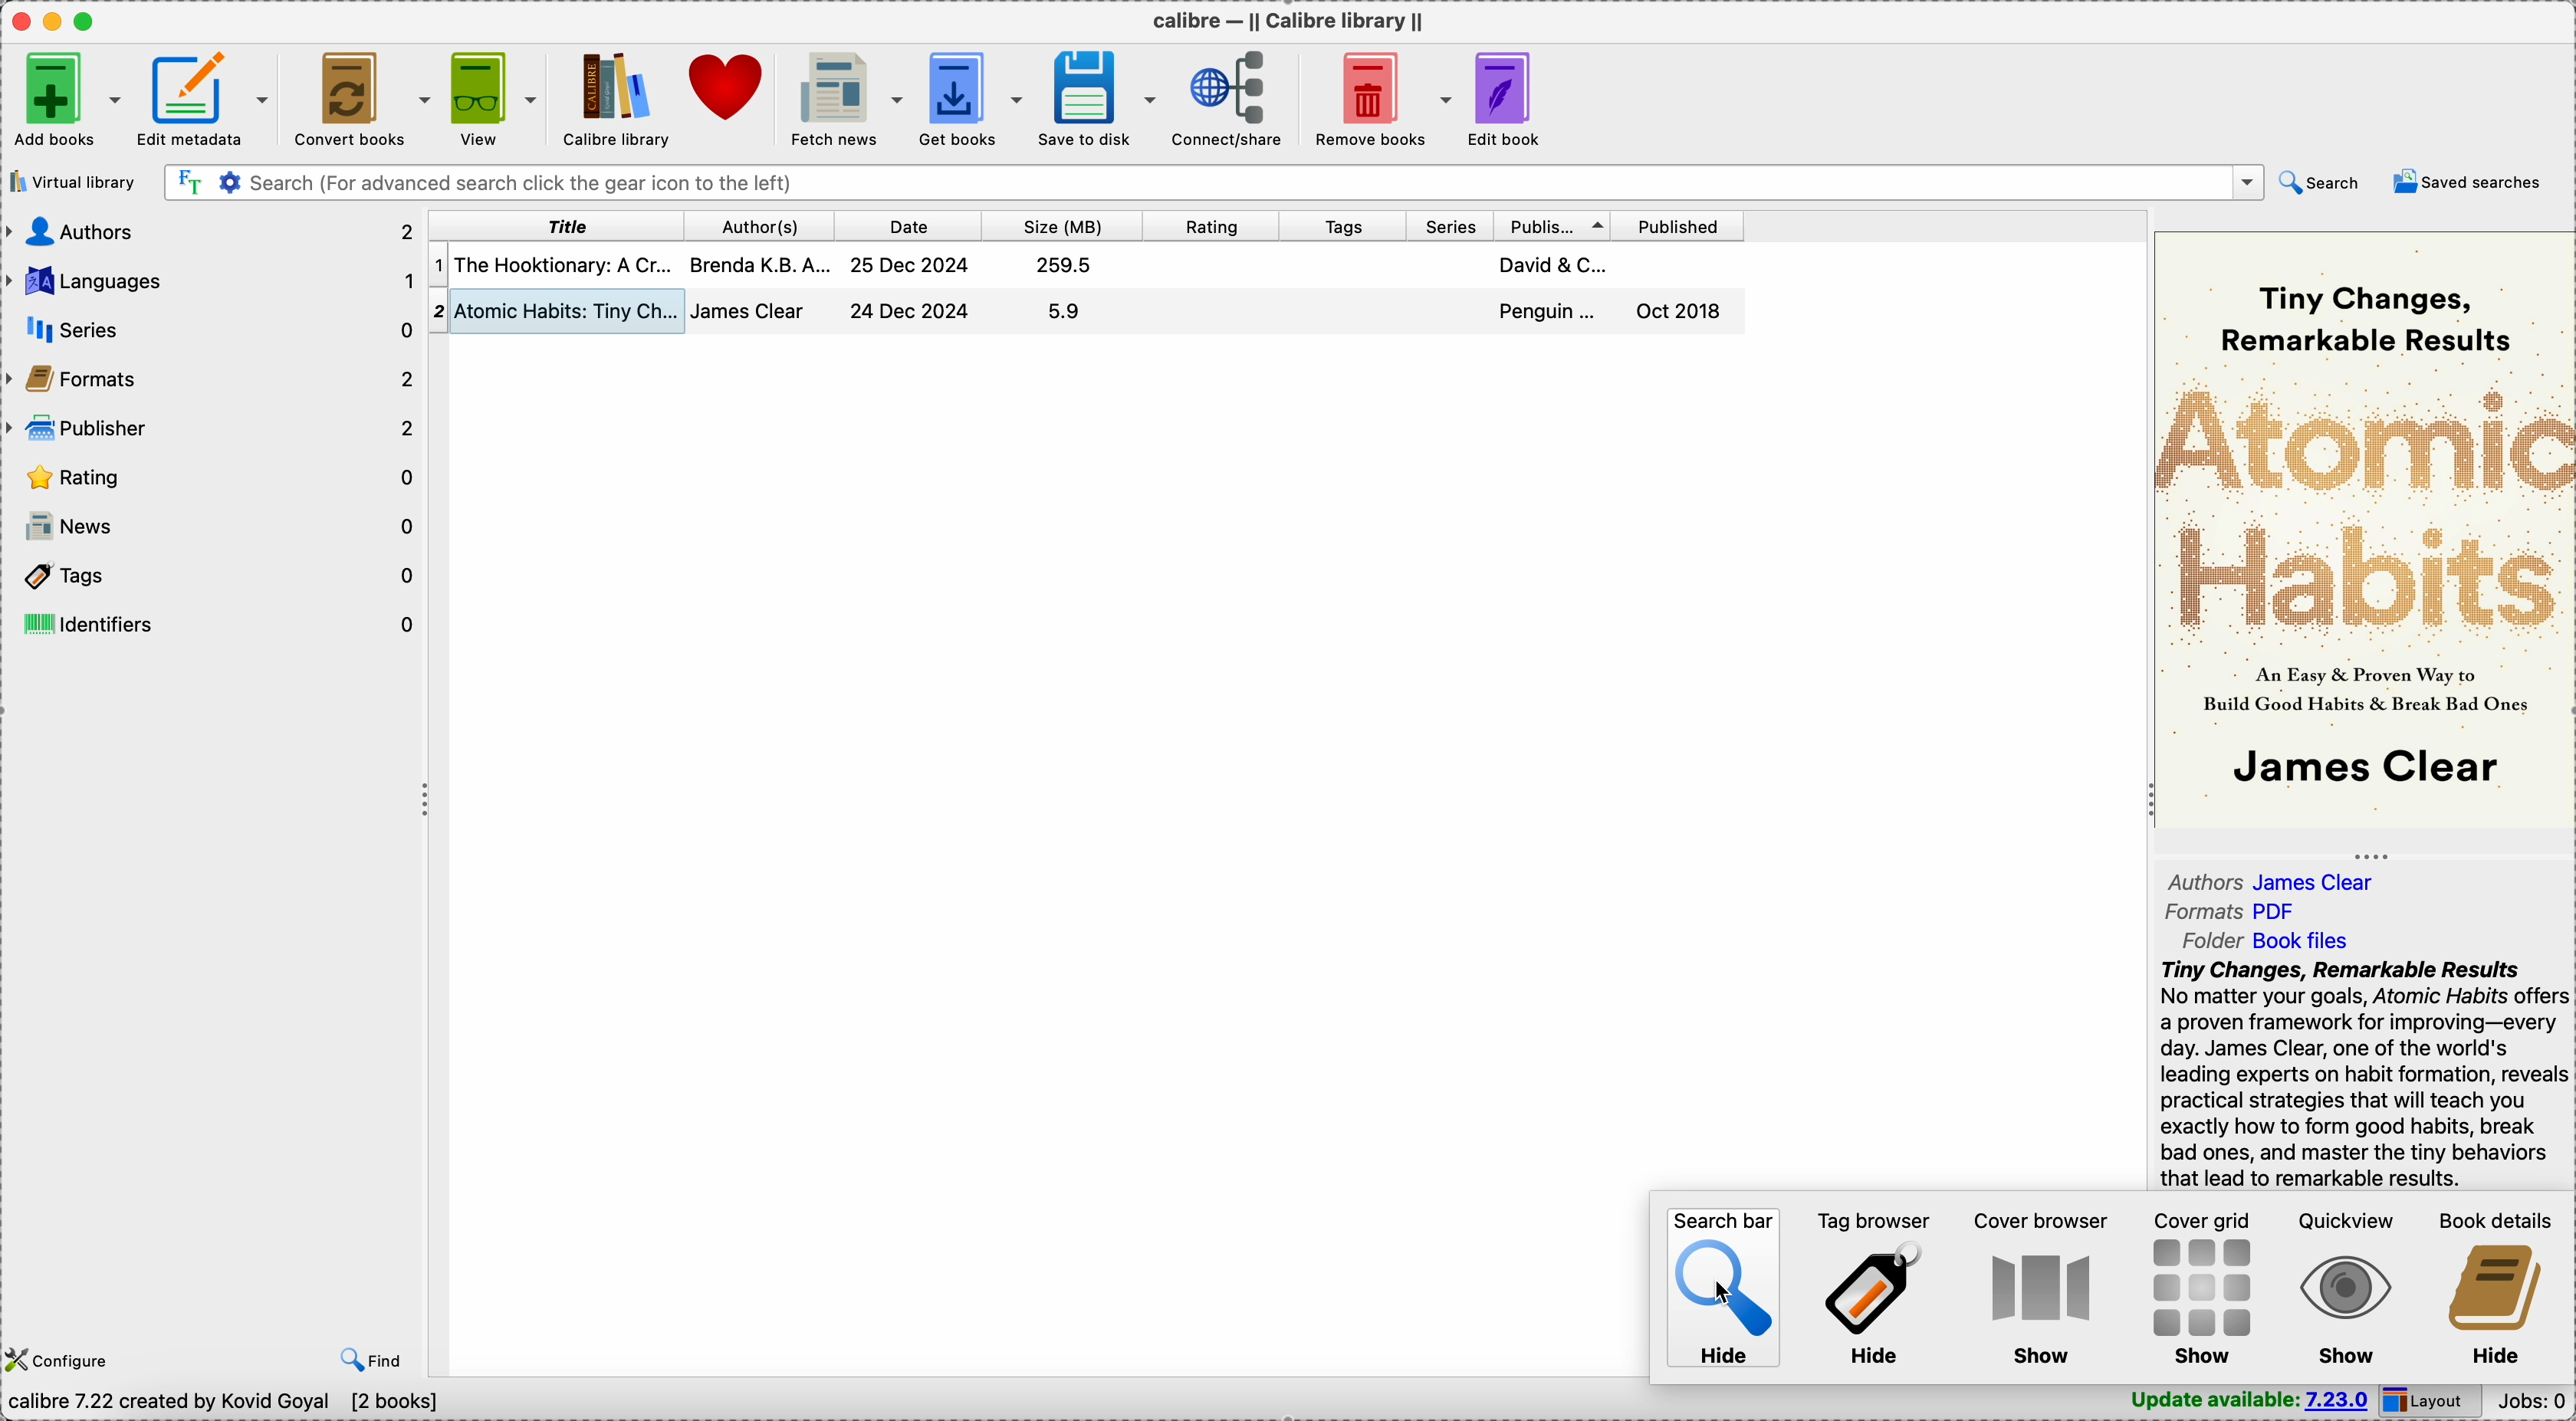  Describe the element at coordinates (2369, 856) in the screenshot. I see `toggle expand/contract` at that location.